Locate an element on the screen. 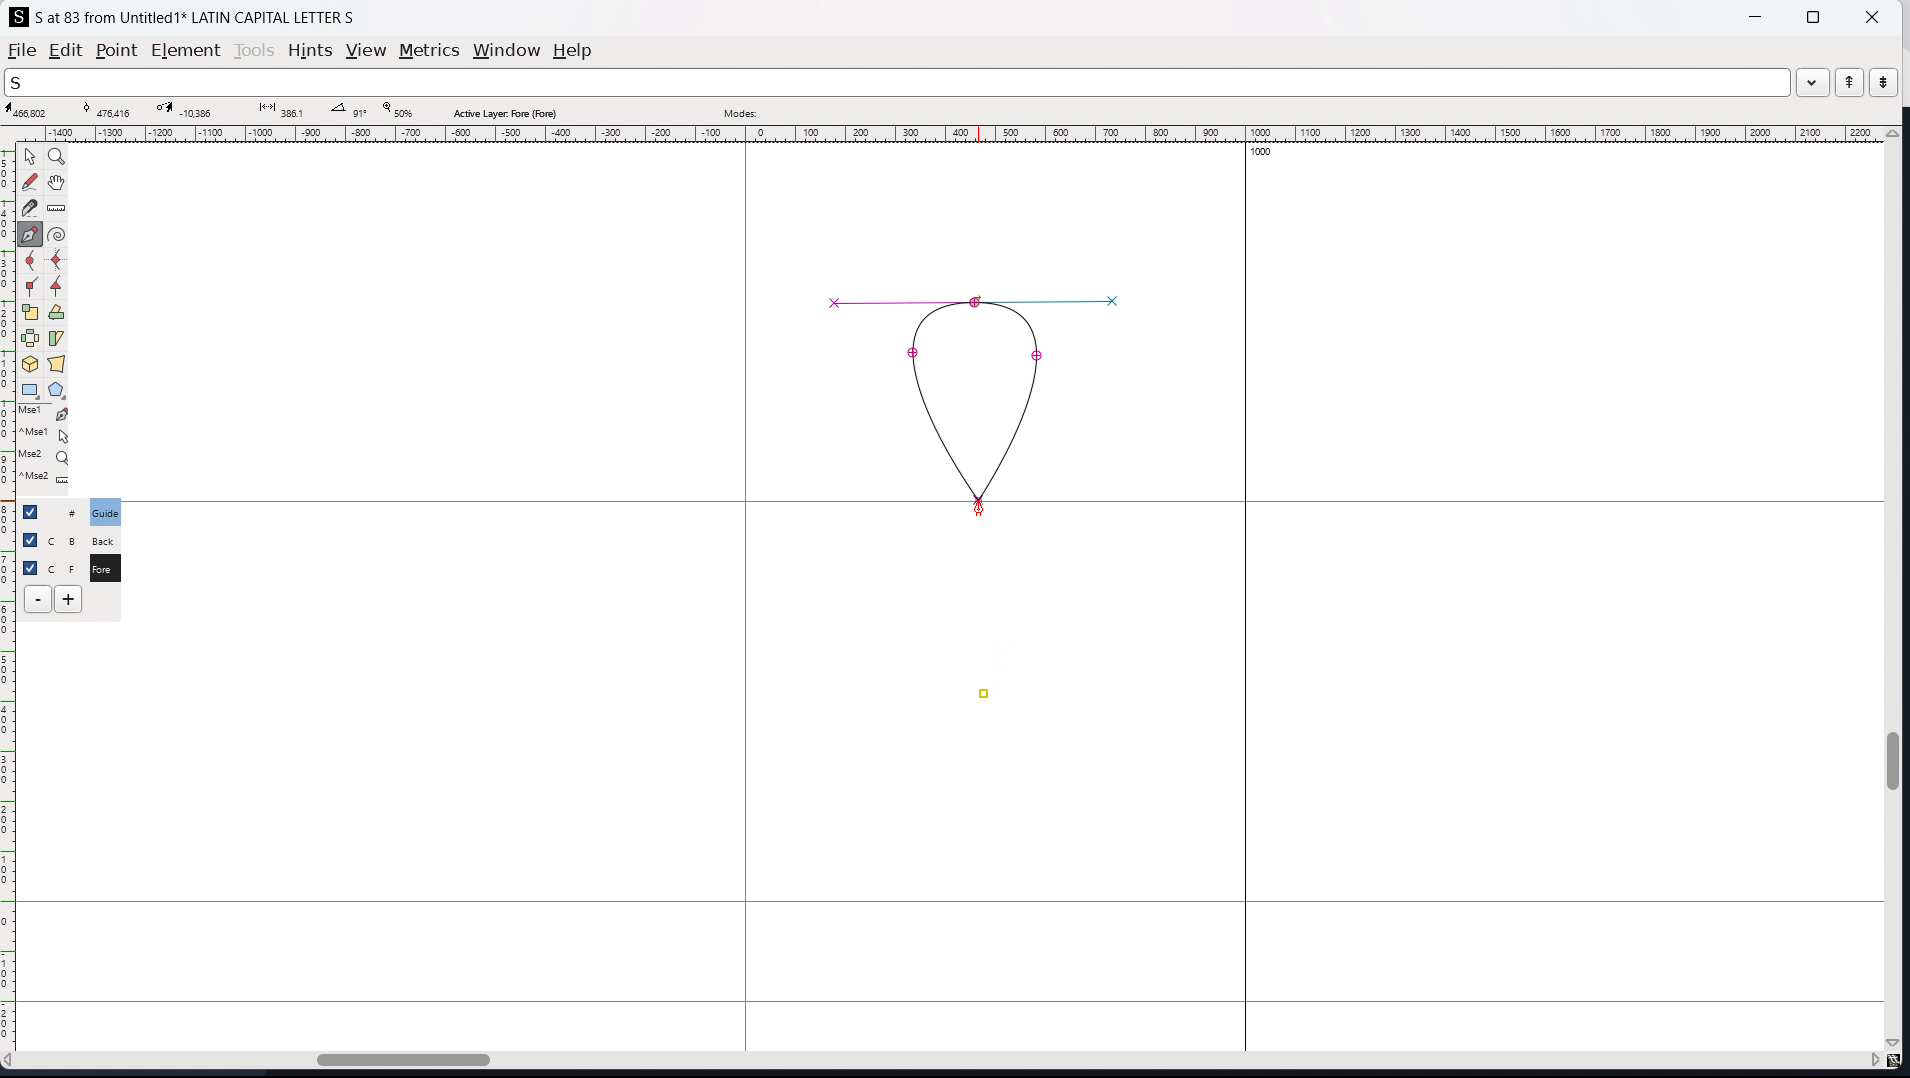 This screenshot has height=1078, width=1910. help is located at coordinates (573, 51).